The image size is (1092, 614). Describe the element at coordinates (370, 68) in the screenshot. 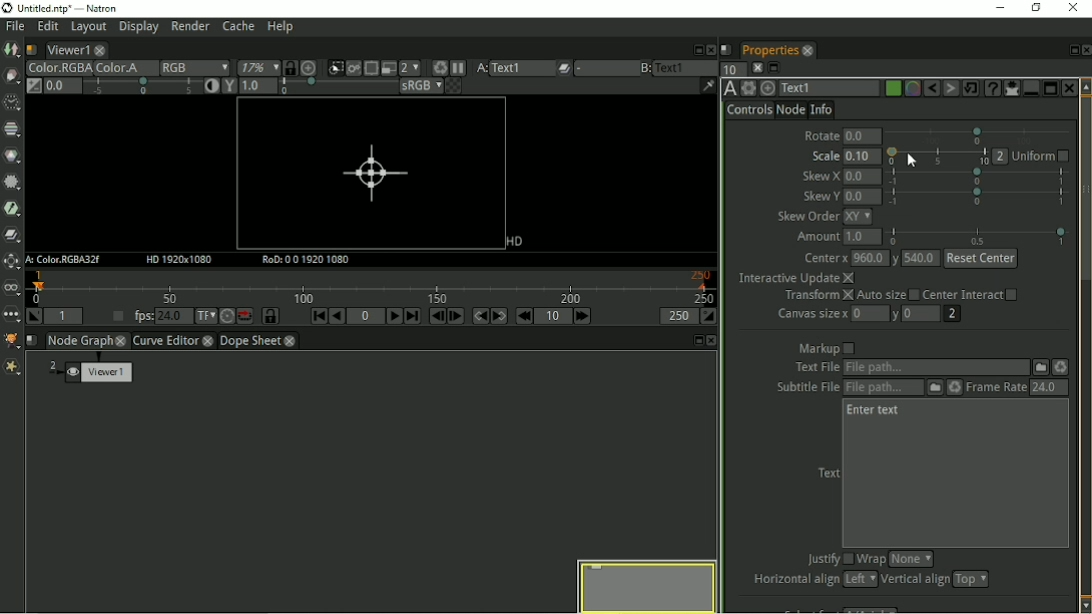

I see `limit portion of viewer` at that location.